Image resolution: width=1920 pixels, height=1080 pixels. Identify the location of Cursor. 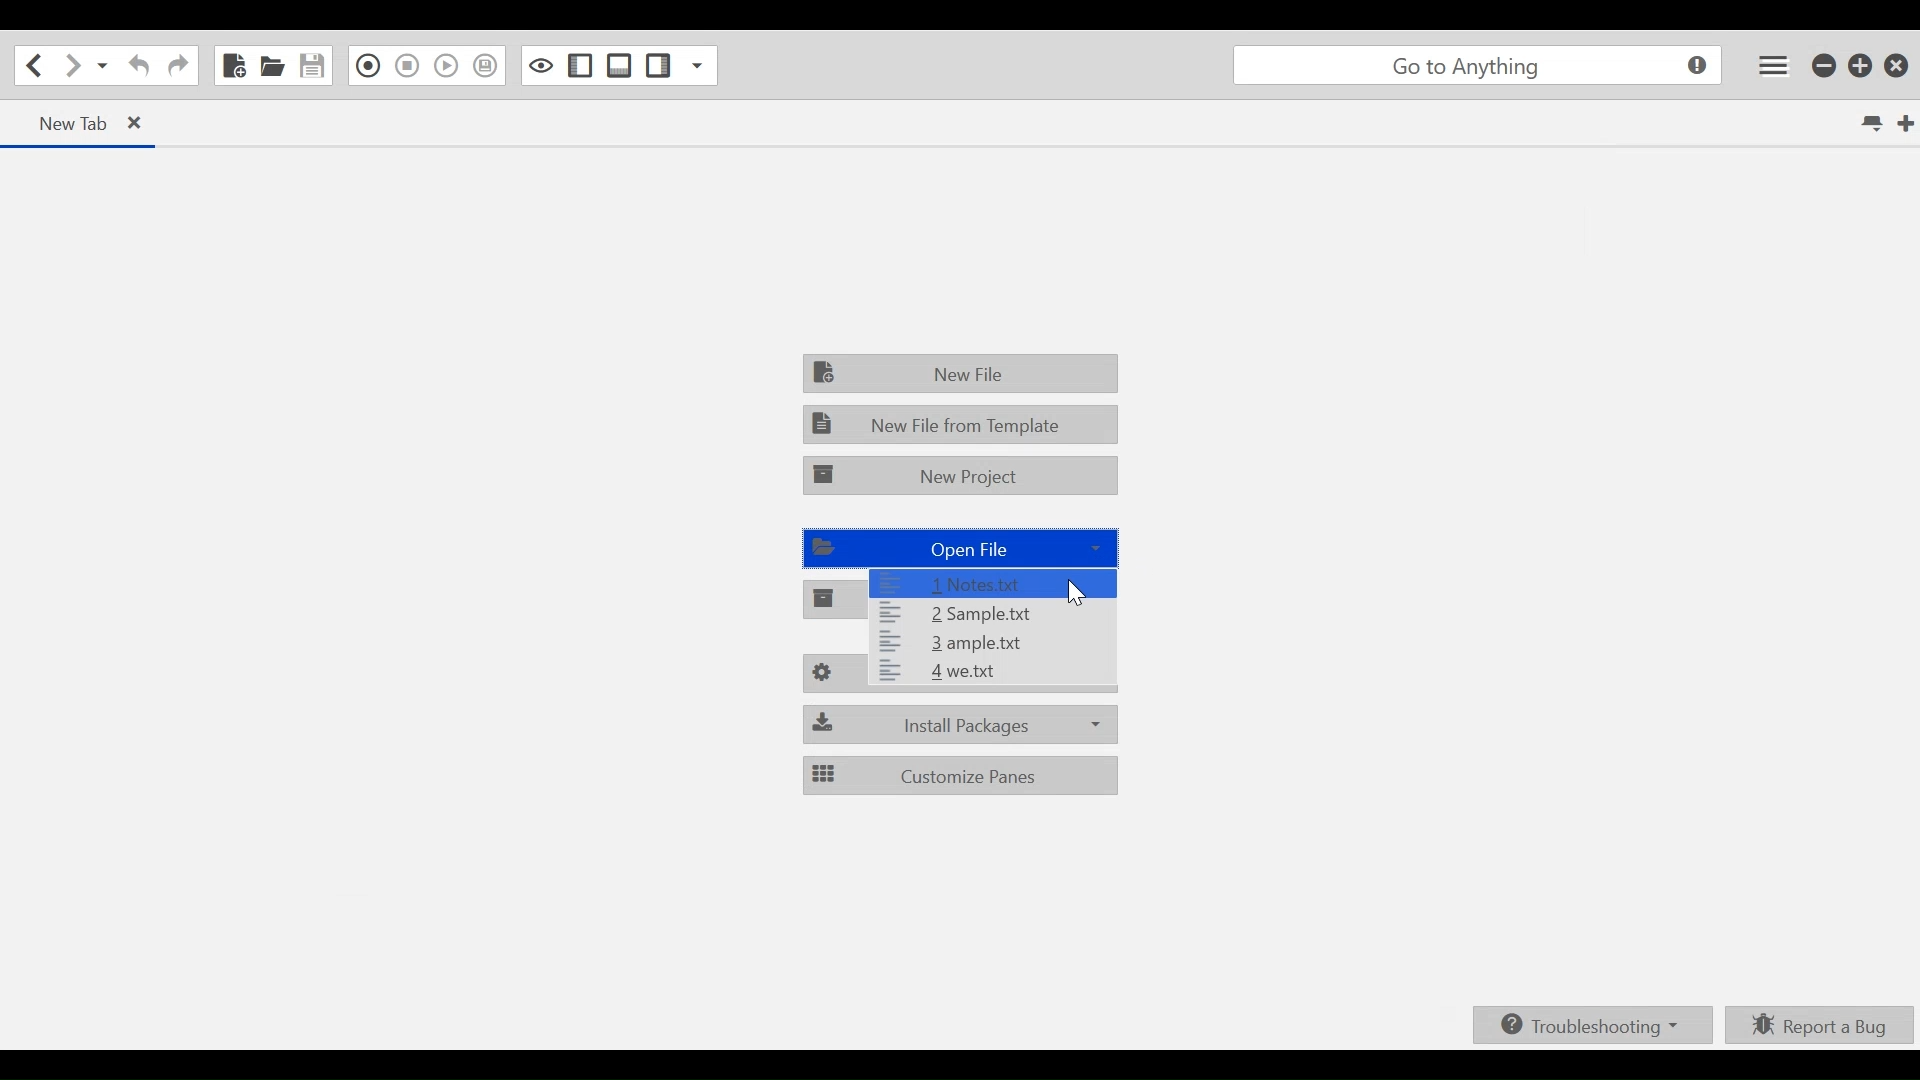
(1079, 594).